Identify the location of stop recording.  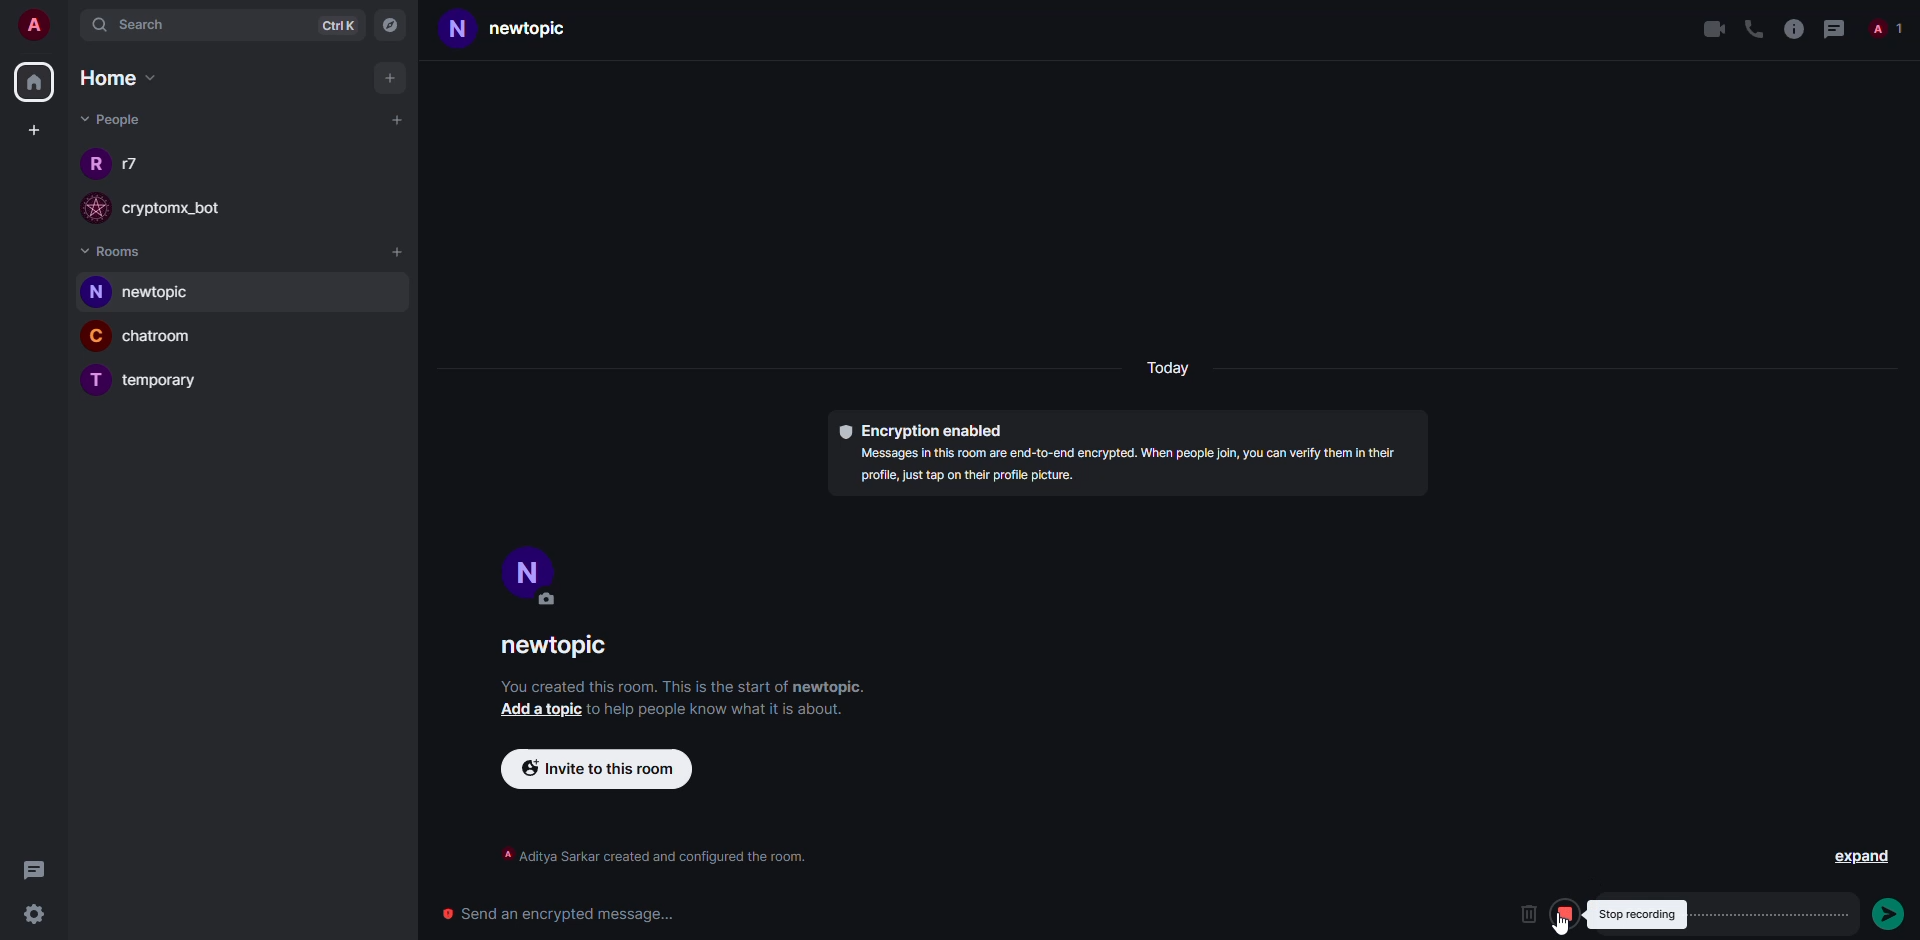
(1561, 912).